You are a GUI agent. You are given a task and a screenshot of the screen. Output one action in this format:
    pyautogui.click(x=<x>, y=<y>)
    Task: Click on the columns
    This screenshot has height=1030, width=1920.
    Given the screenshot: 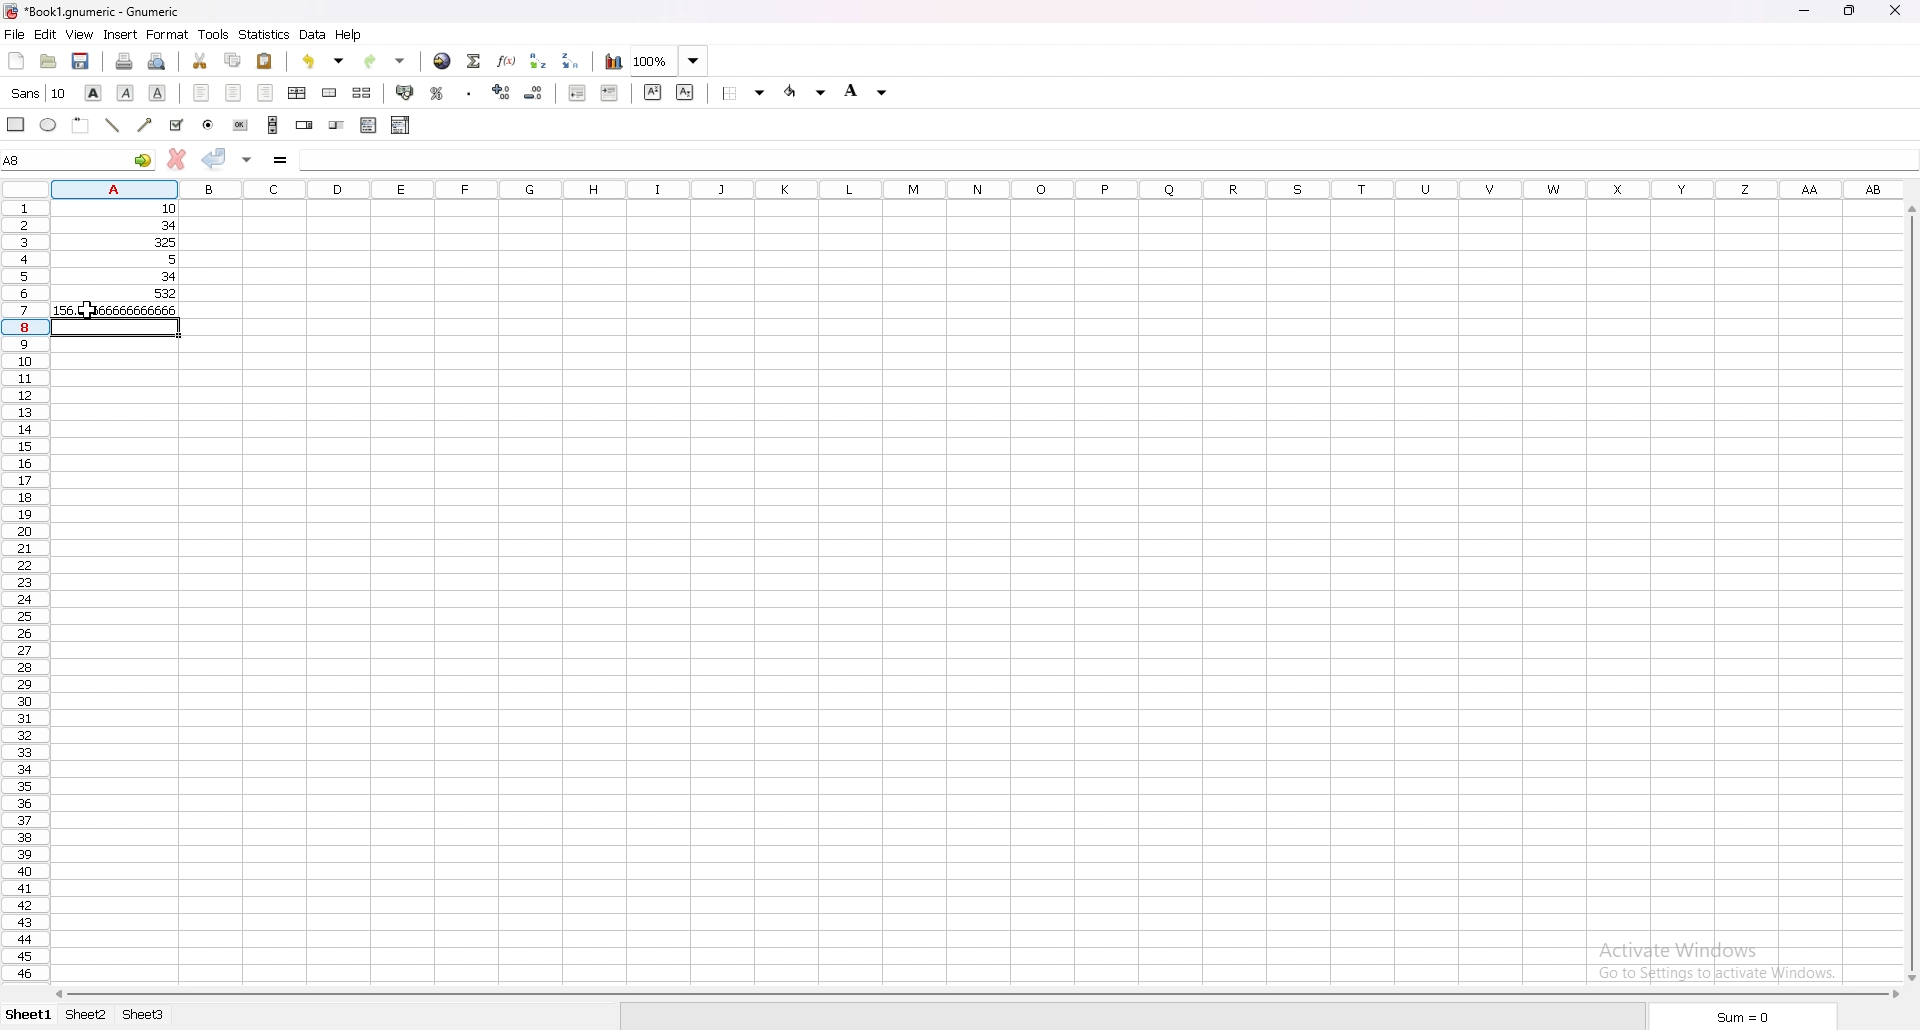 What is the action you would take?
    pyautogui.click(x=979, y=191)
    